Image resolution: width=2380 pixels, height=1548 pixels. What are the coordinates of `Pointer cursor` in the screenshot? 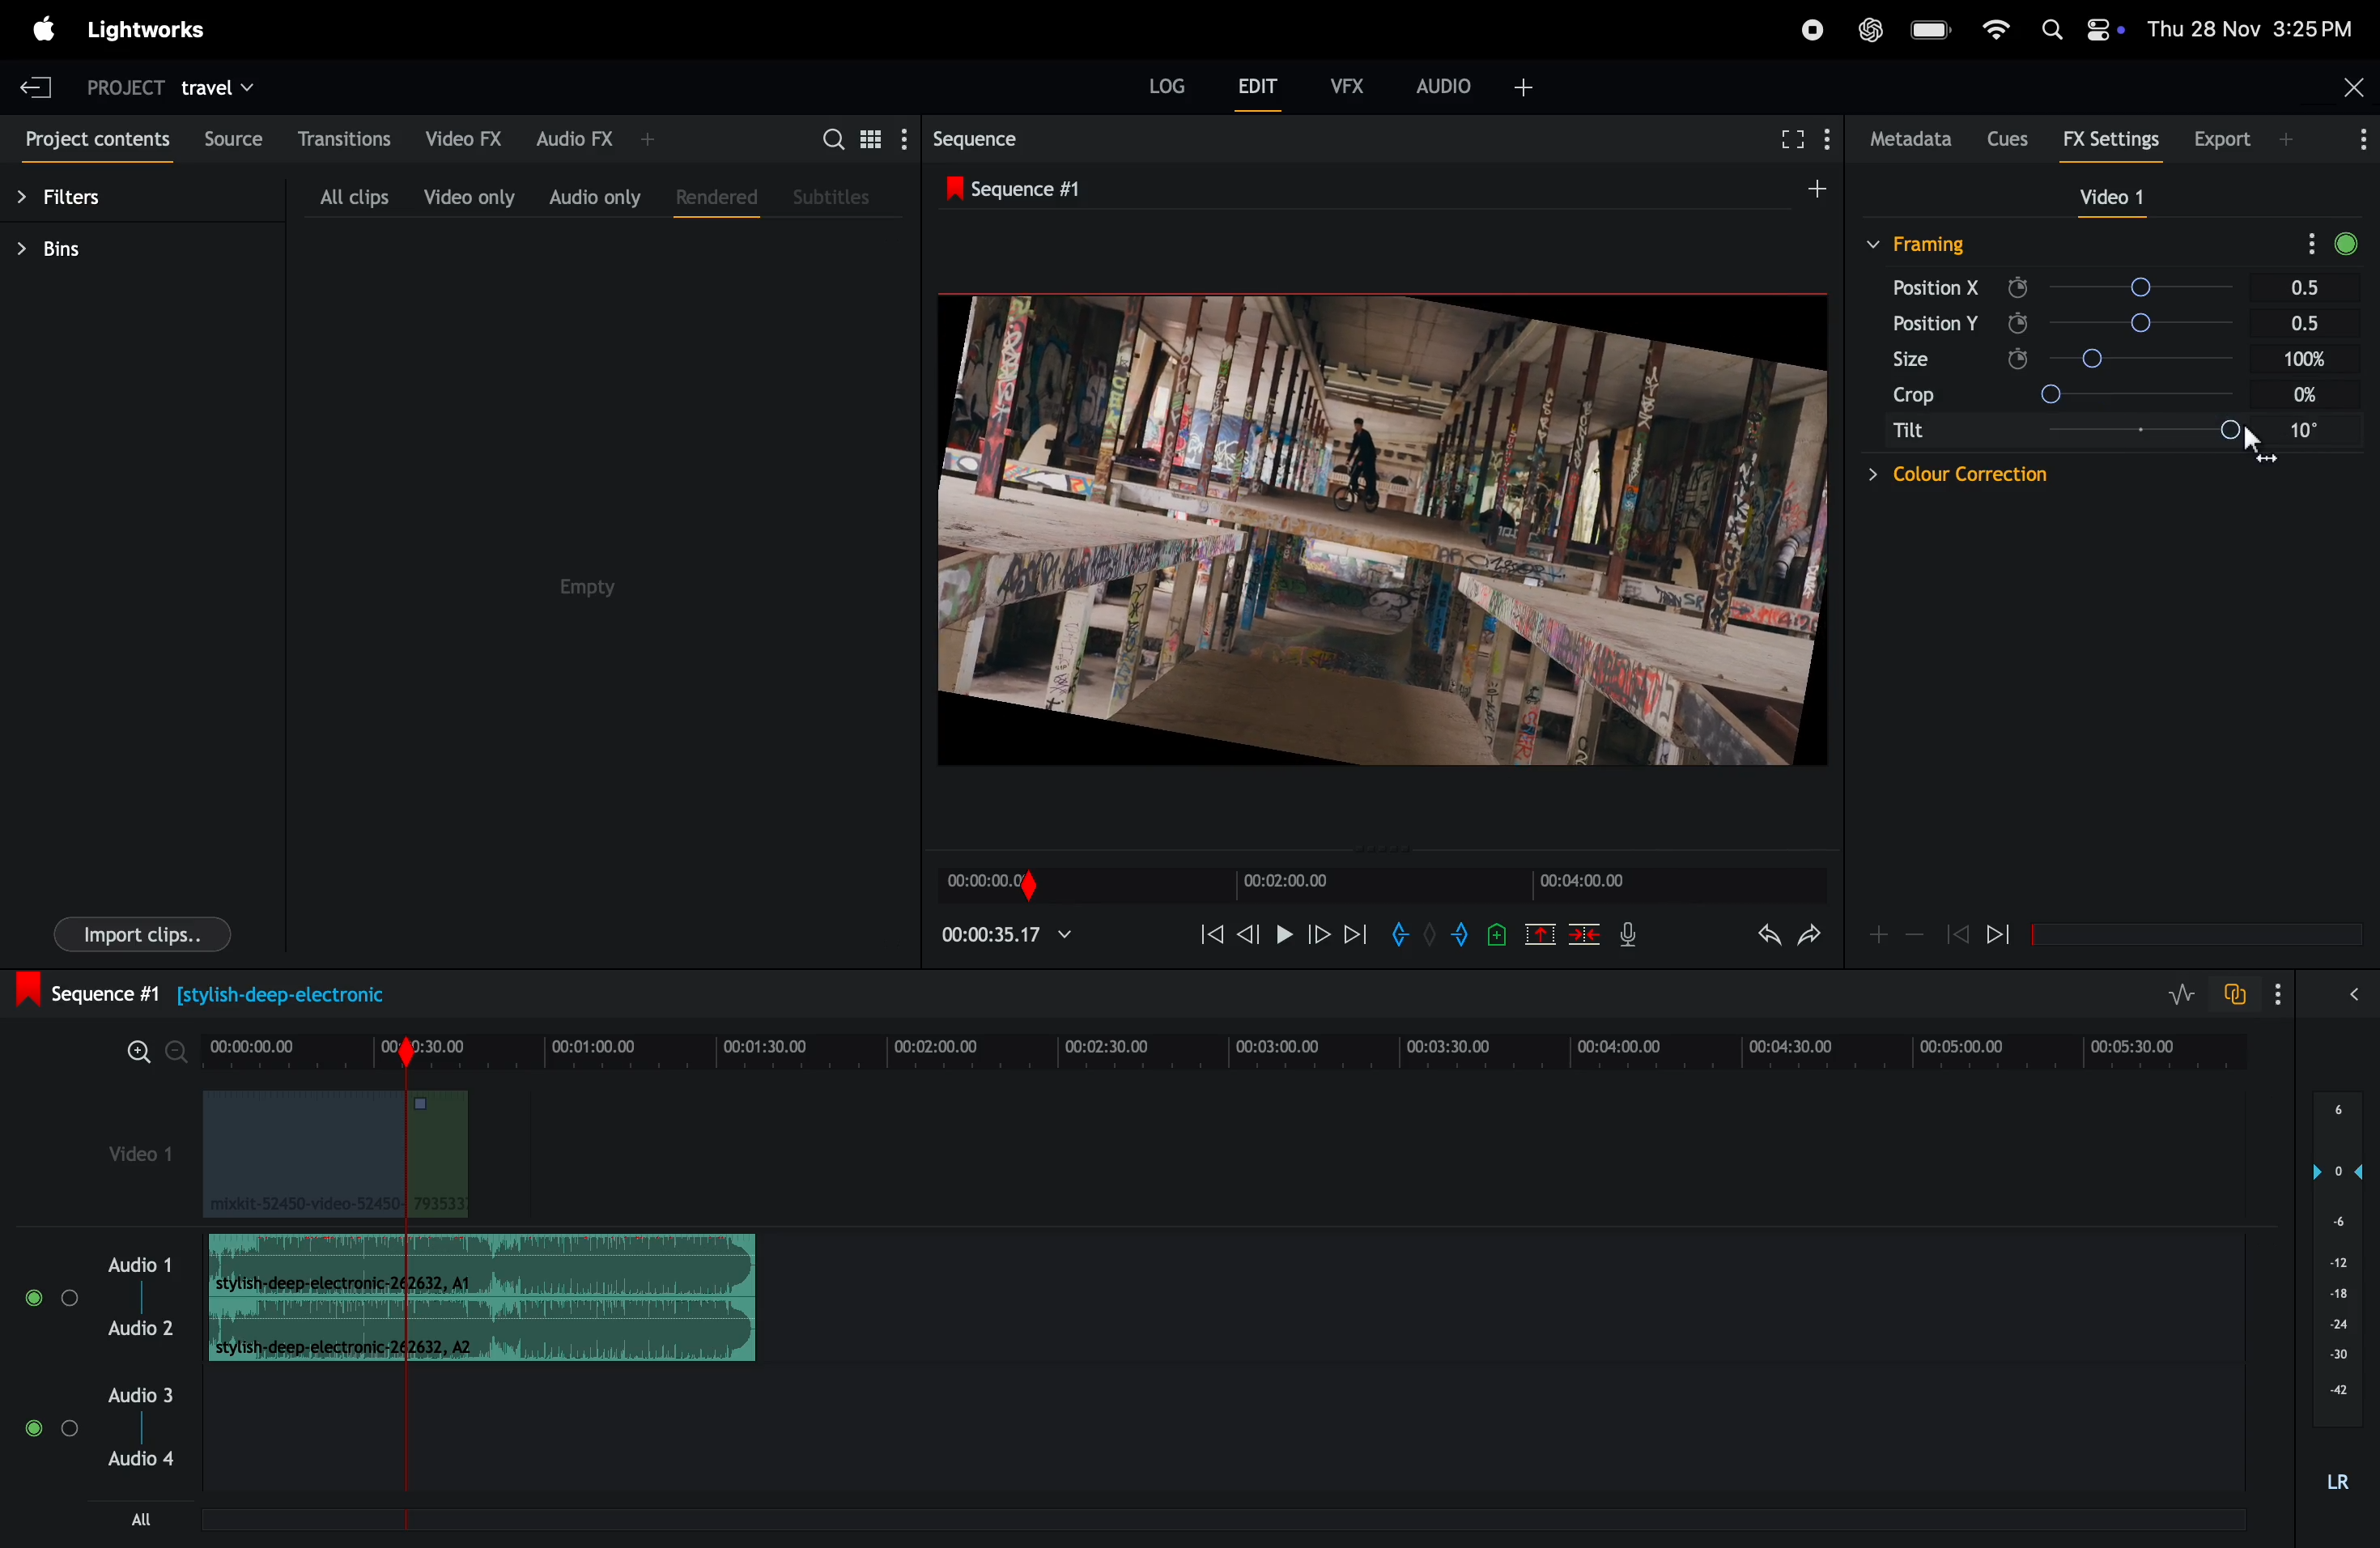 It's located at (2256, 462).